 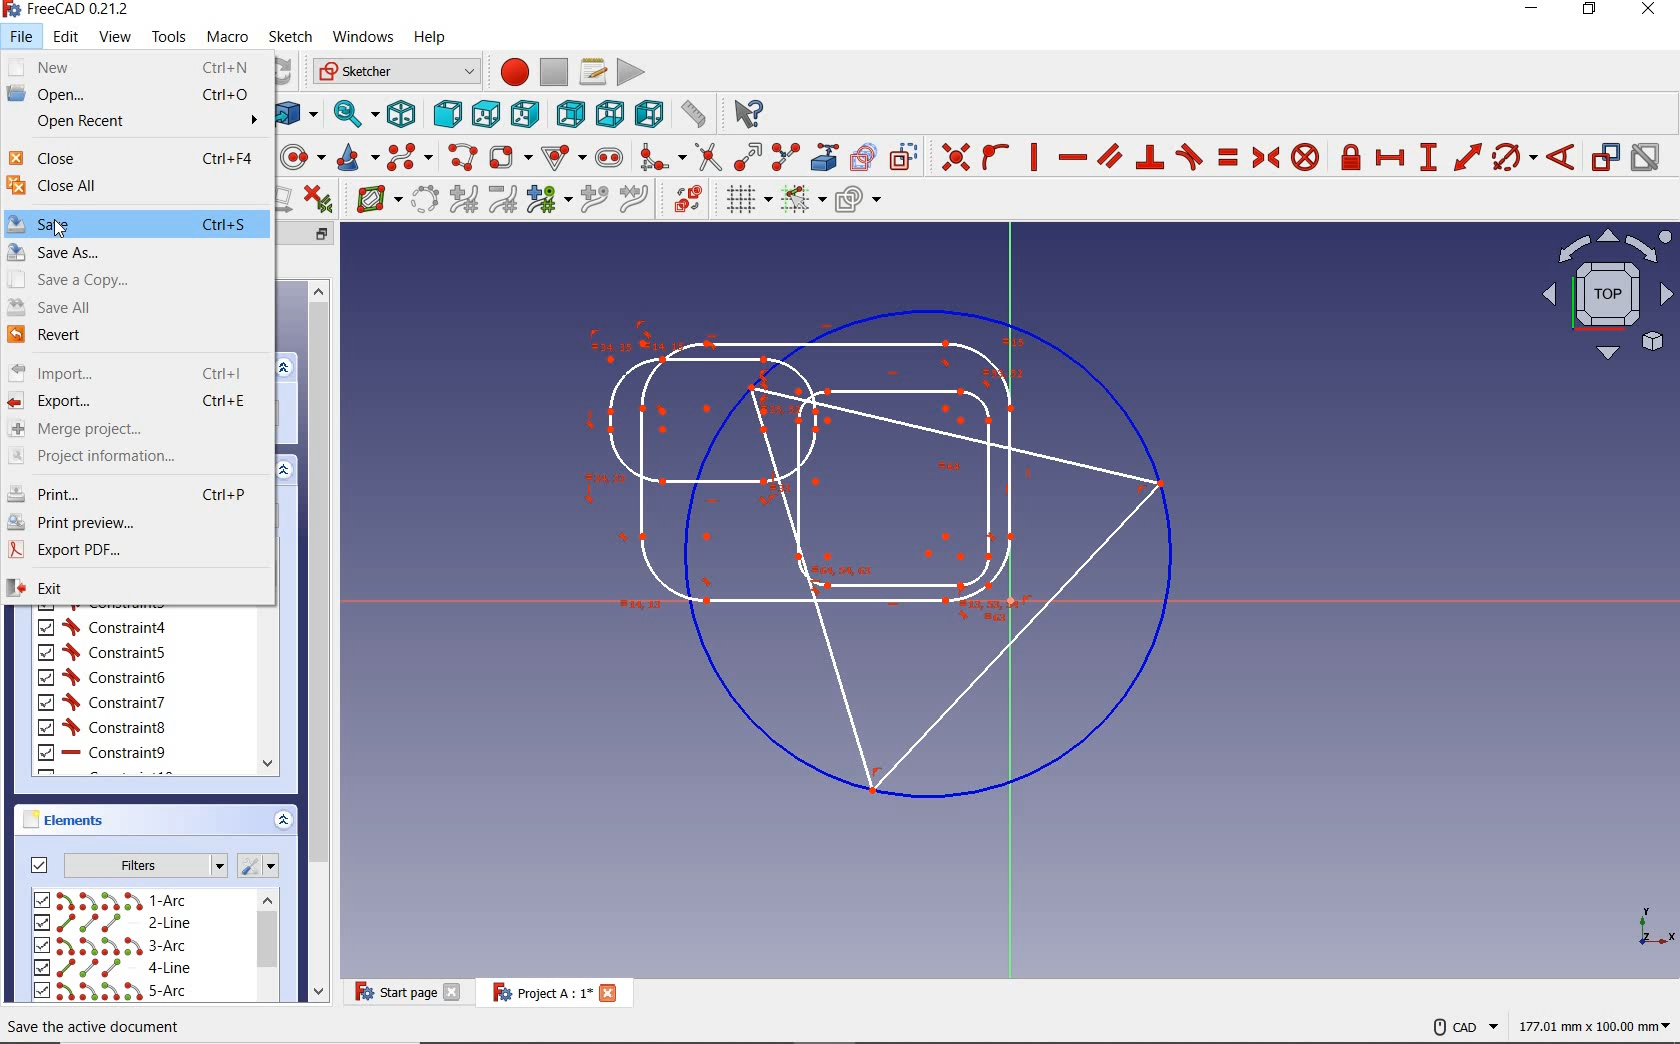 I want to click on reload, so click(x=284, y=72).